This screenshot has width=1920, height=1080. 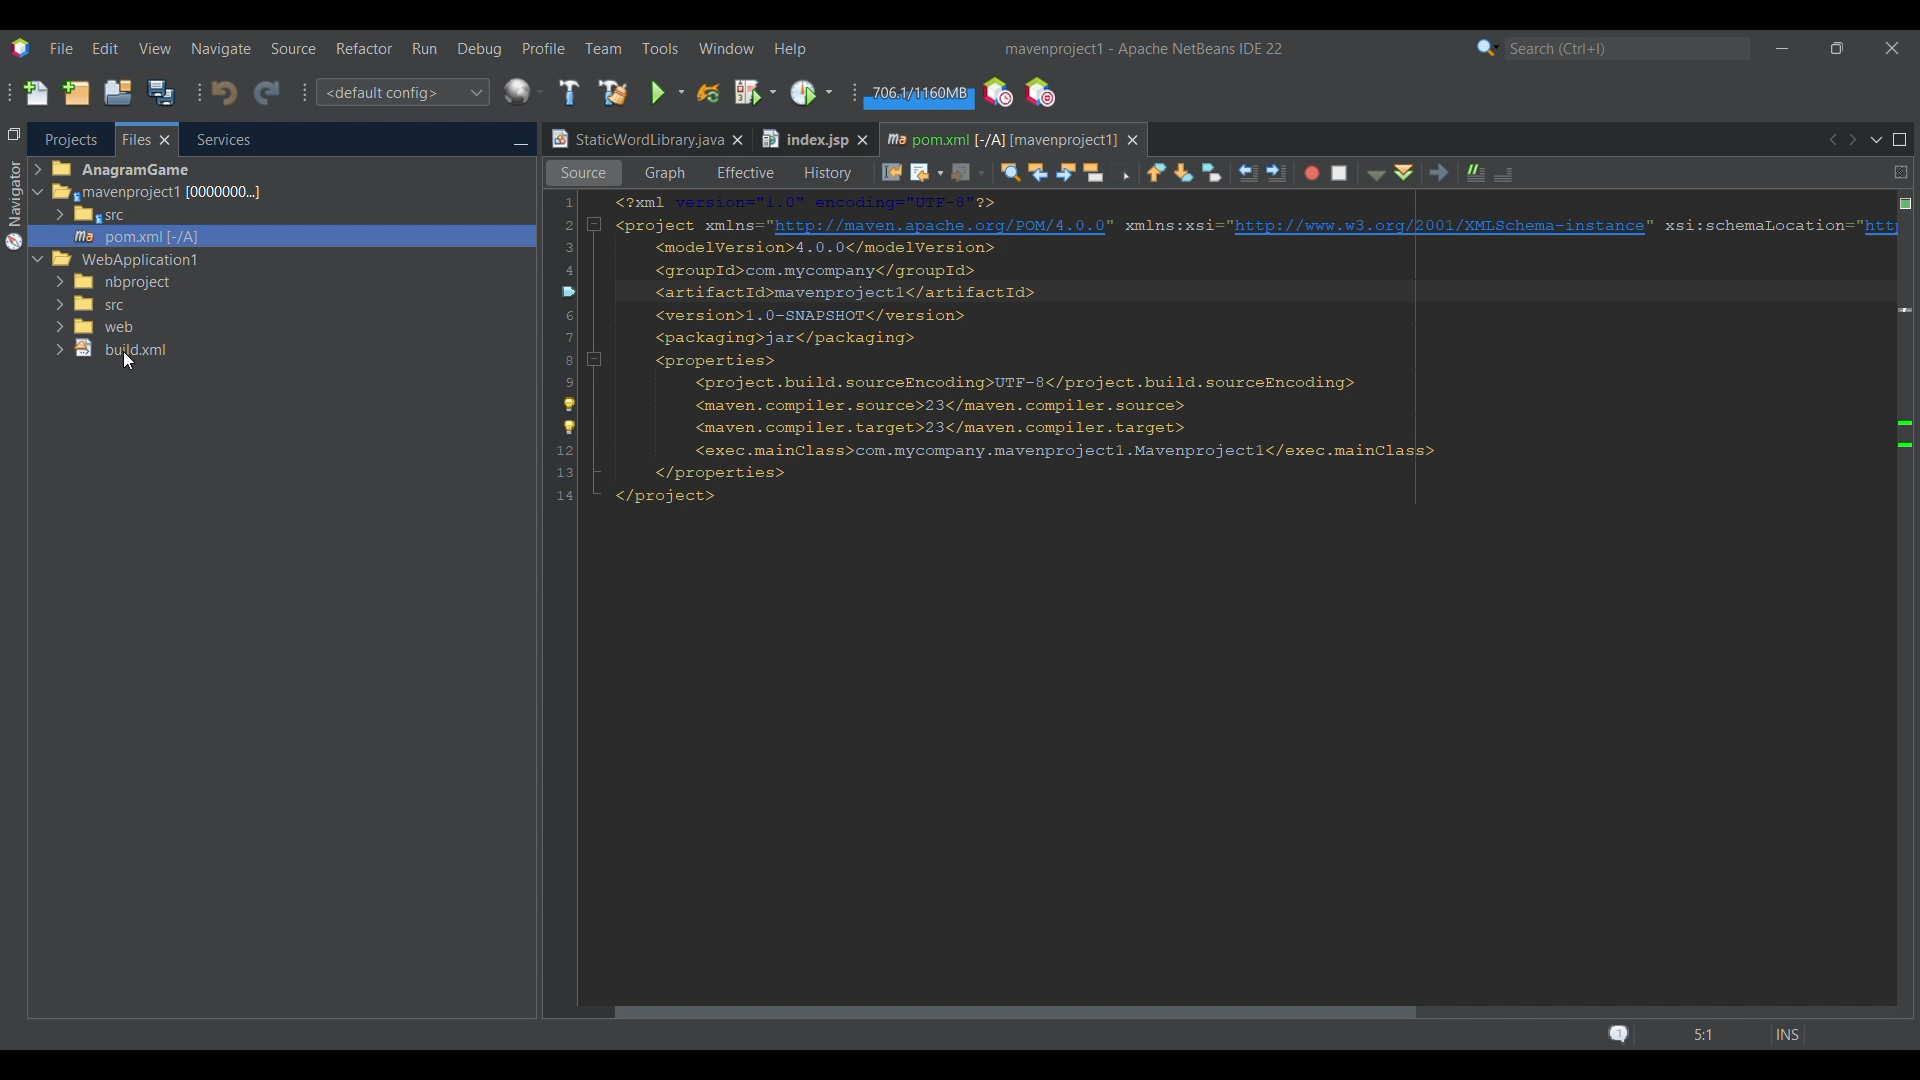 What do you see at coordinates (789, 50) in the screenshot?
I see `Help menu` at bounding box center [789, 50].